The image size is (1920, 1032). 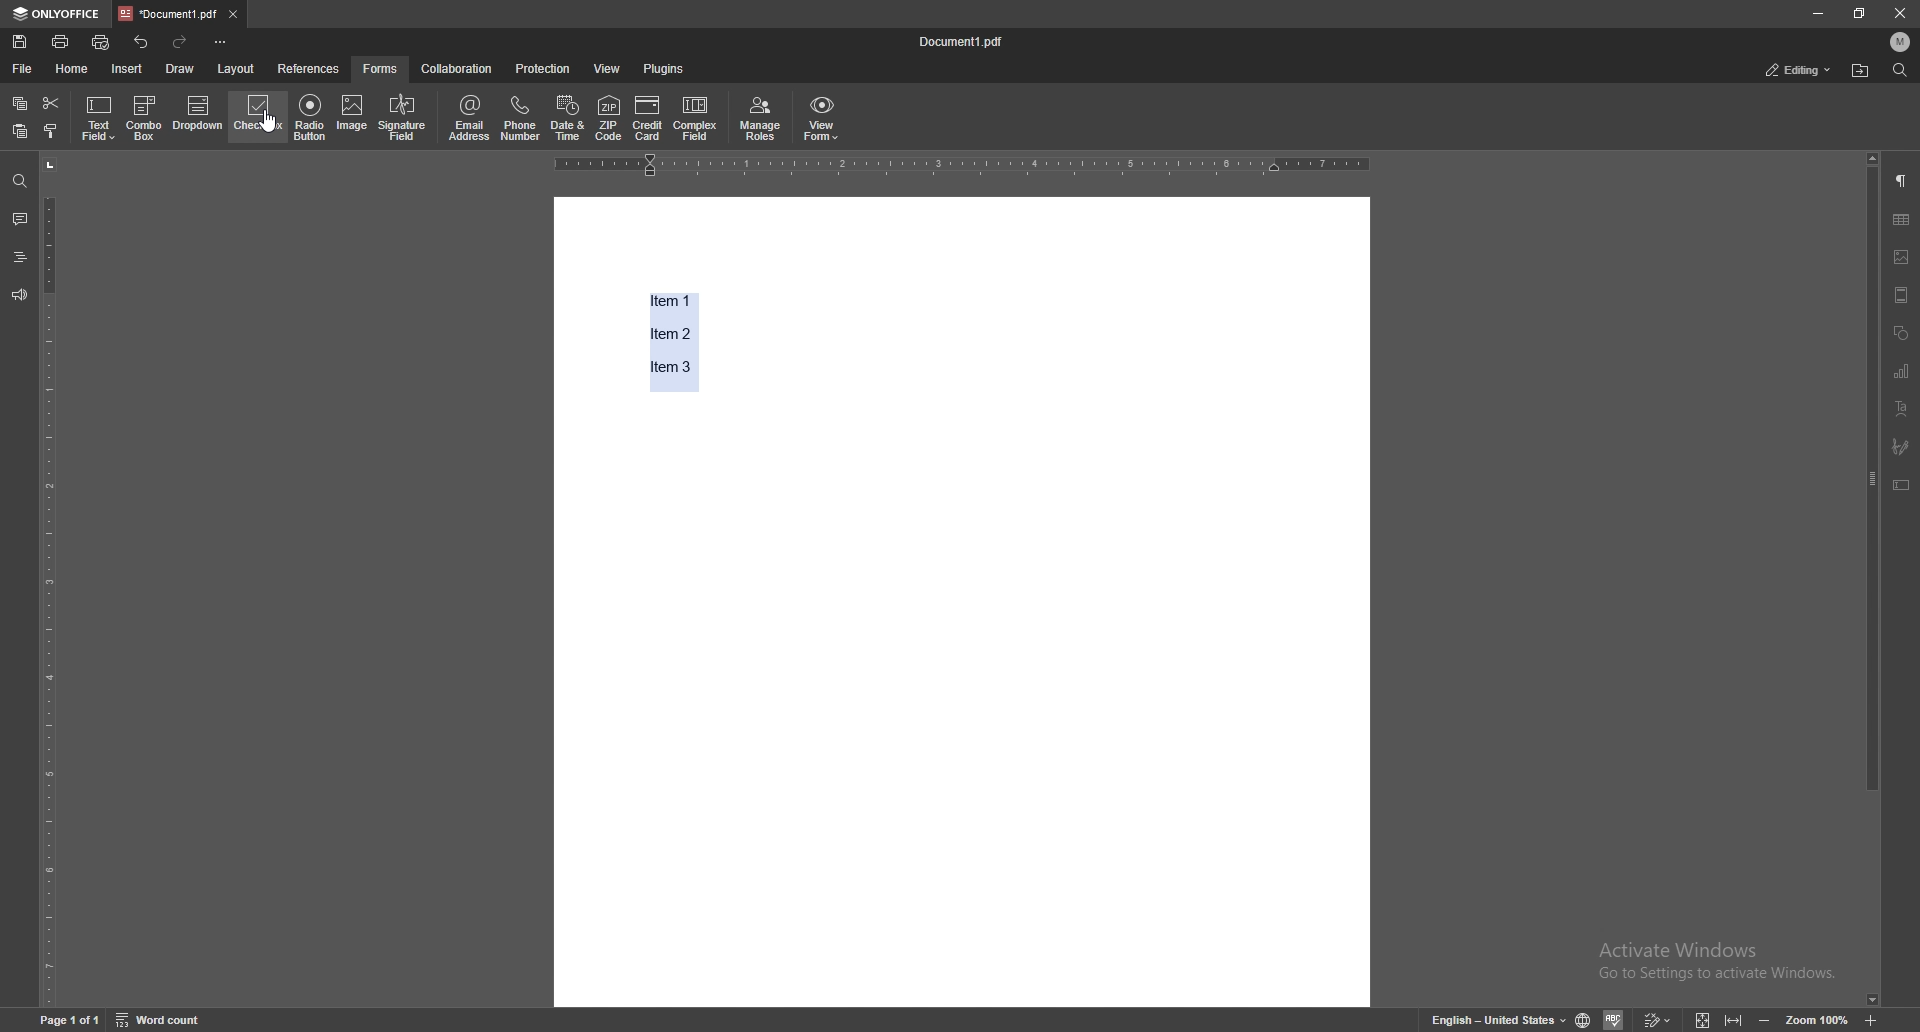 What do you see at coordinates (101, 43) in the screenshot?
I see `quick print` at bounding box center [101, 43].